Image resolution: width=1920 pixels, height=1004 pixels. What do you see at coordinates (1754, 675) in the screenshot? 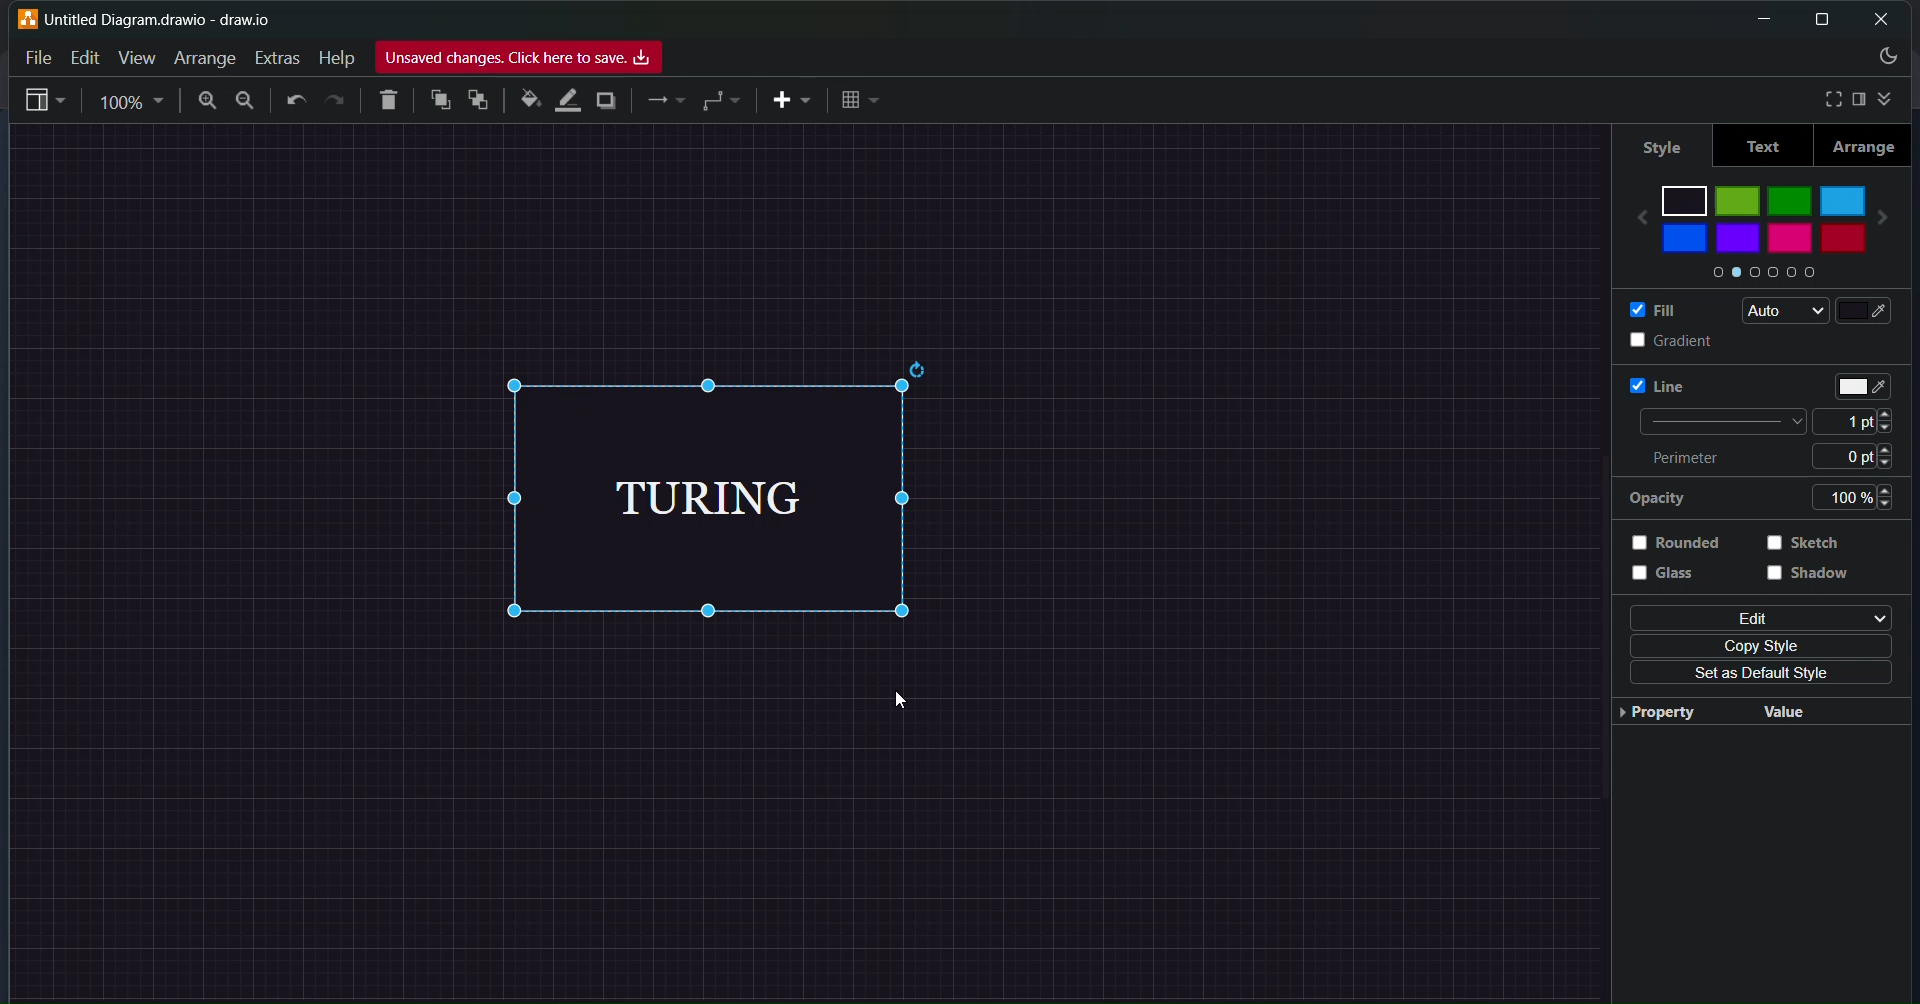
I see `set as default style` at bounding box center [1754, 675].